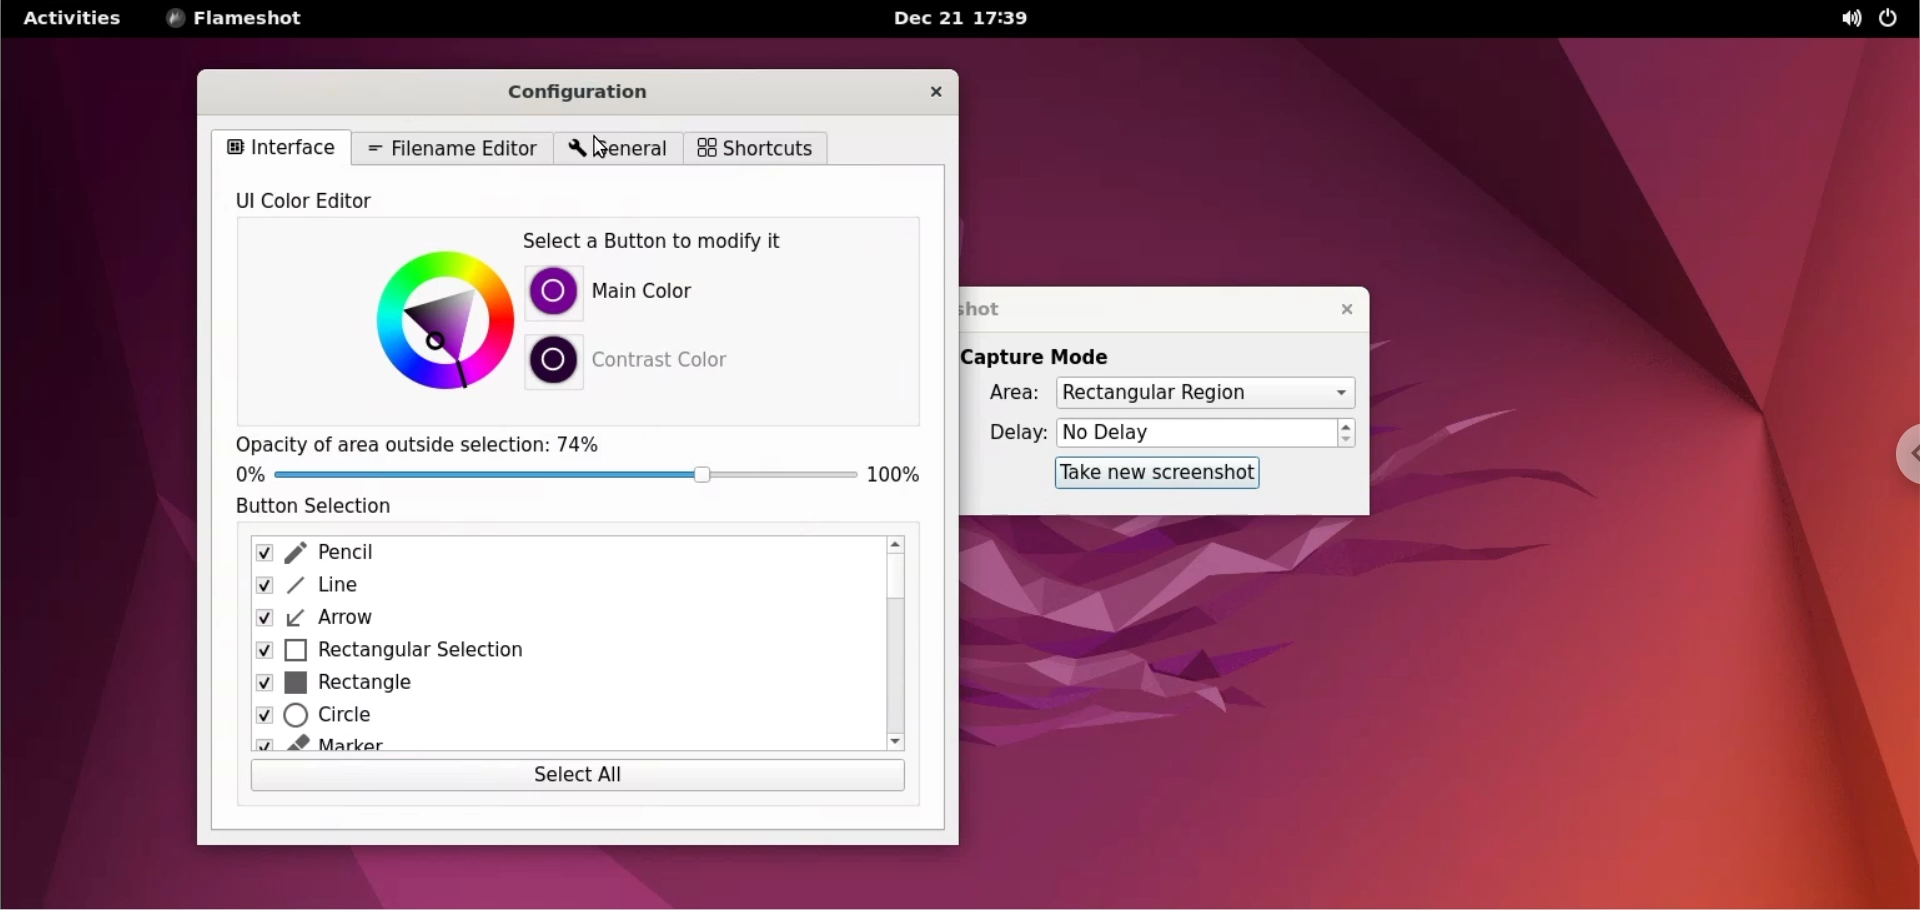 The height and width of the screenshot is (910, 1920). What do you see at coordinates (73, 17) in the screenshot?
I see `activities` at bounding box center [73, 17].